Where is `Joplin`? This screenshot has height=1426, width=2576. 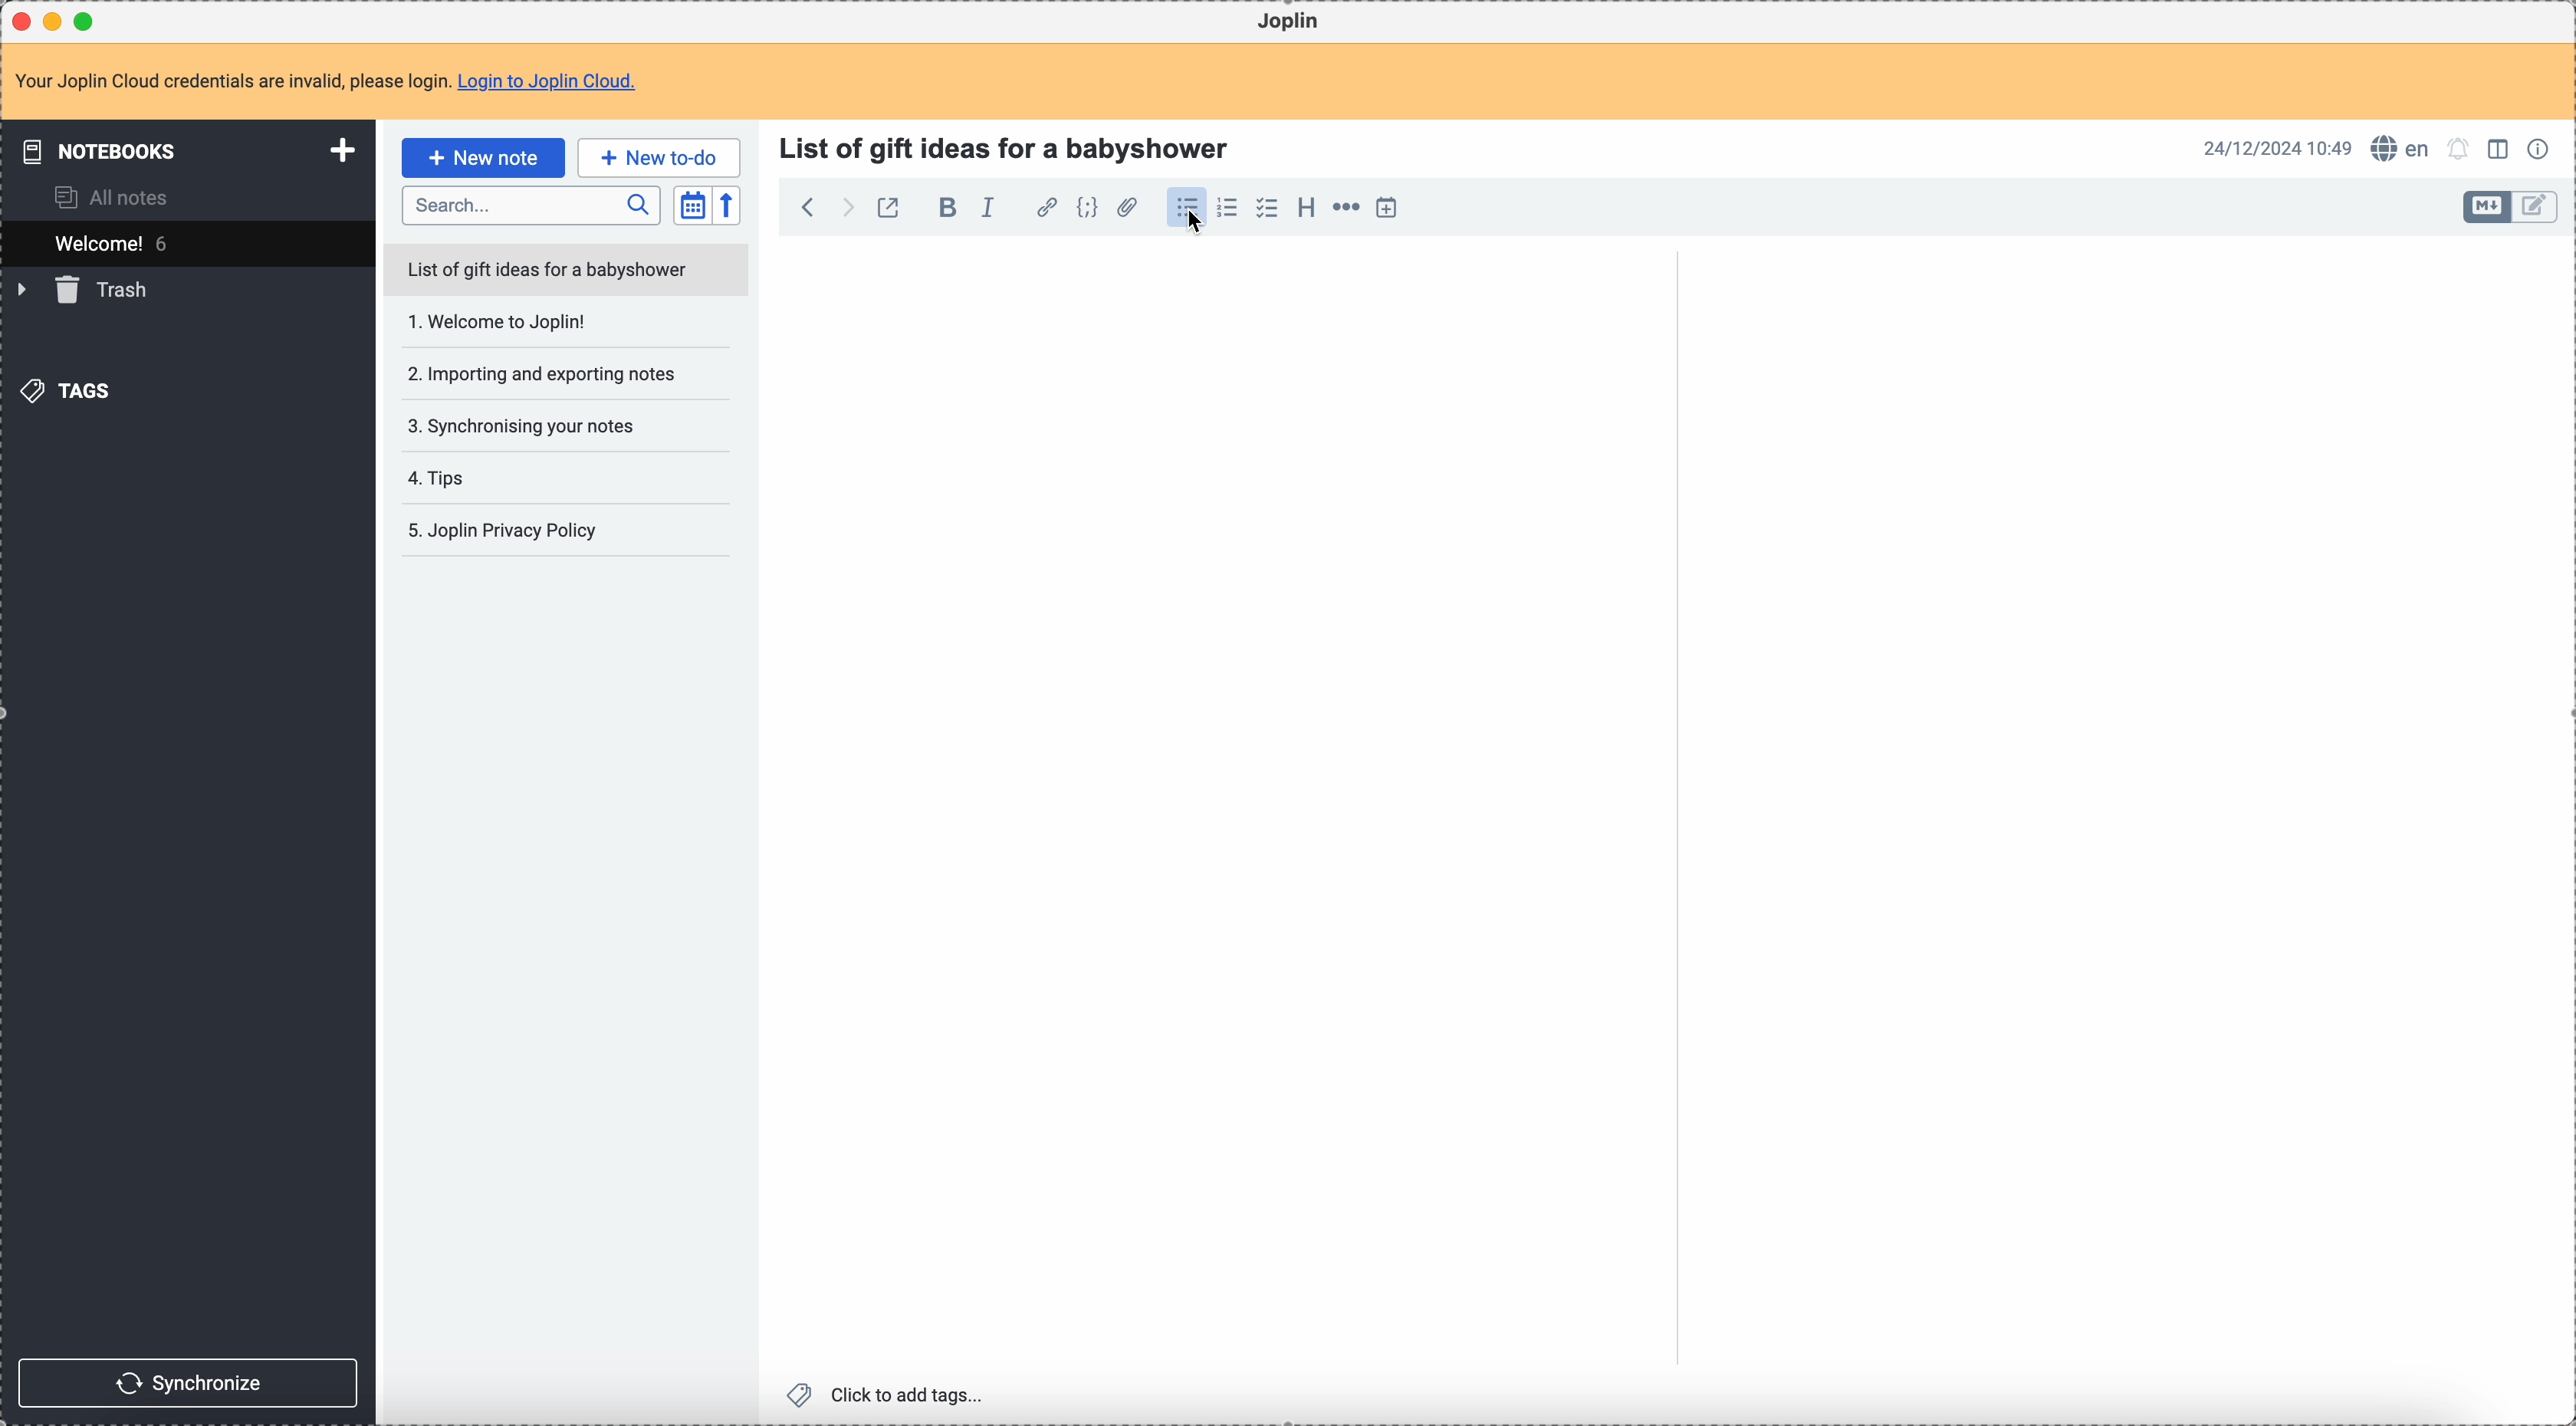 Joplin is located at coordinates (1293, 22).